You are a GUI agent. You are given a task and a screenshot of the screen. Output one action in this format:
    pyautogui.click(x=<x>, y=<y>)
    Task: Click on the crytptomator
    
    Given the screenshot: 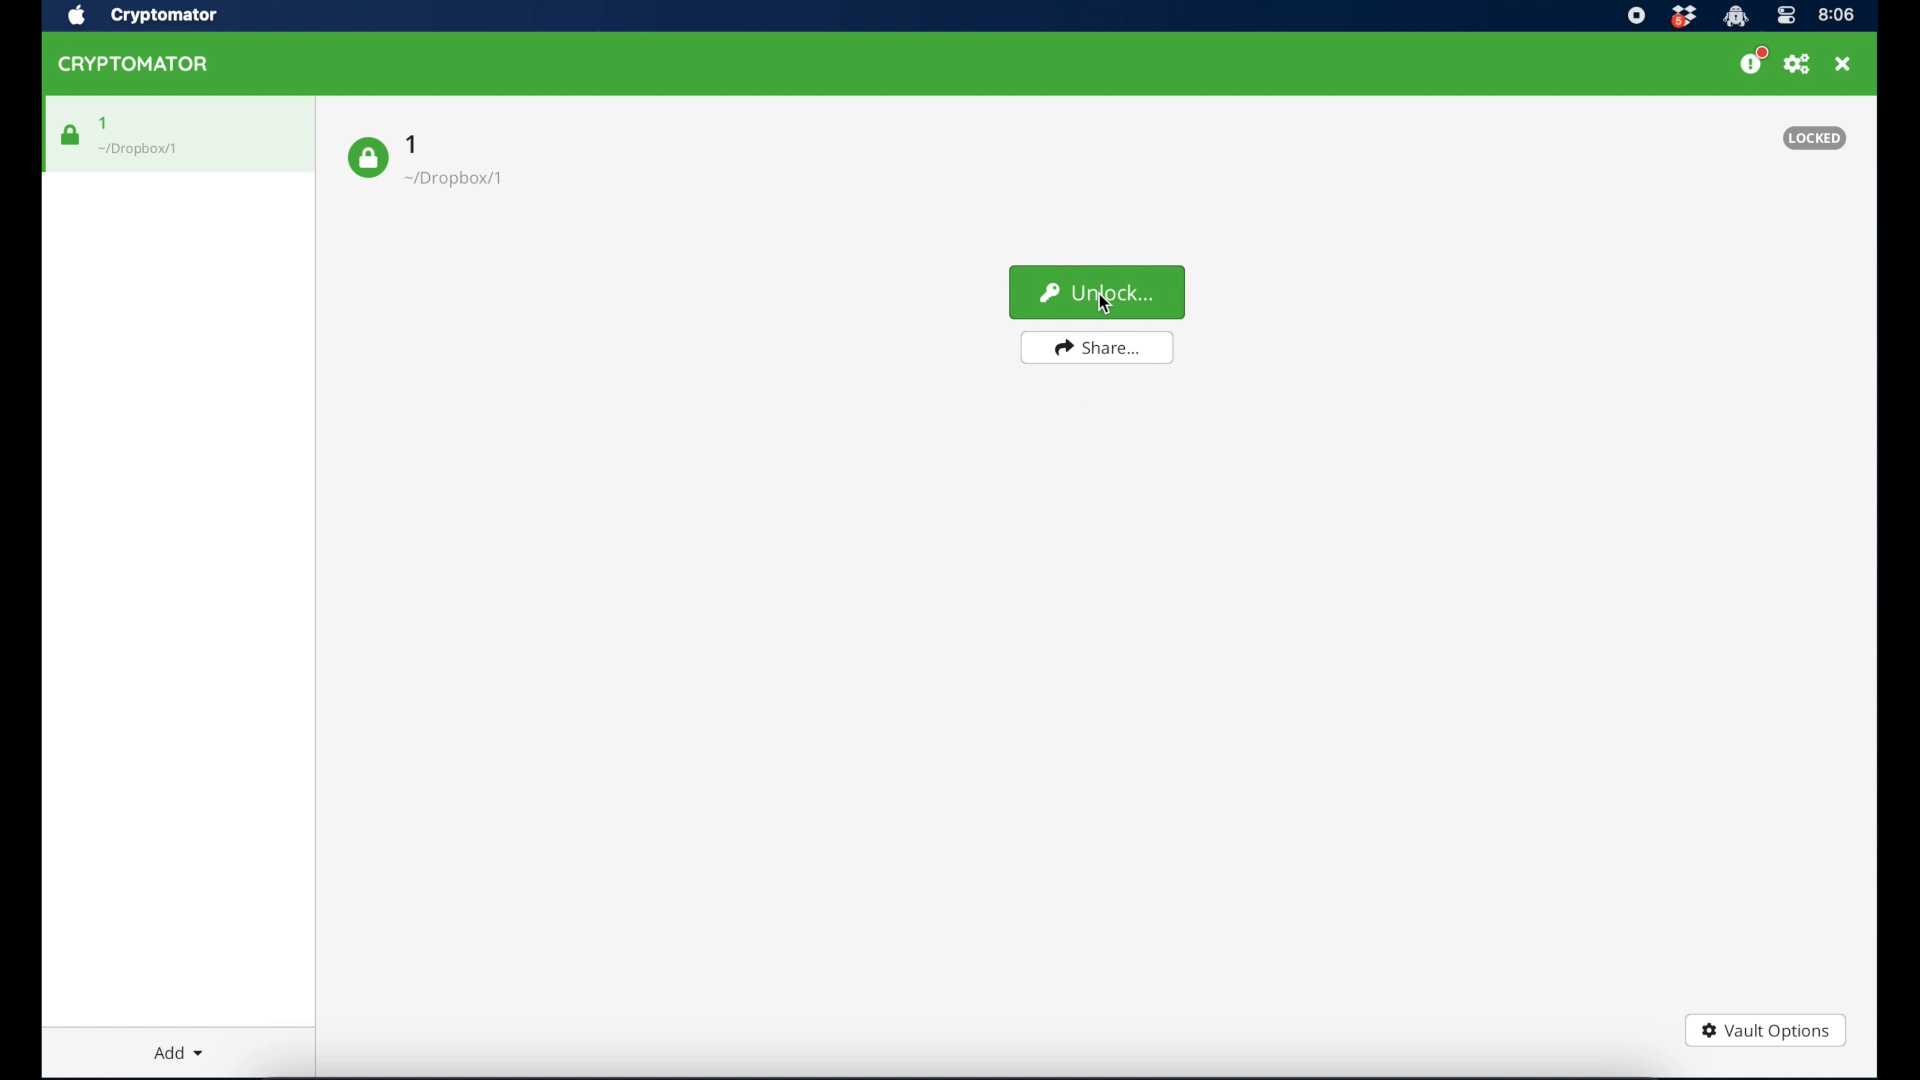 What is the action you would take?
    pyautogui.click(x=1735, y=17)
    